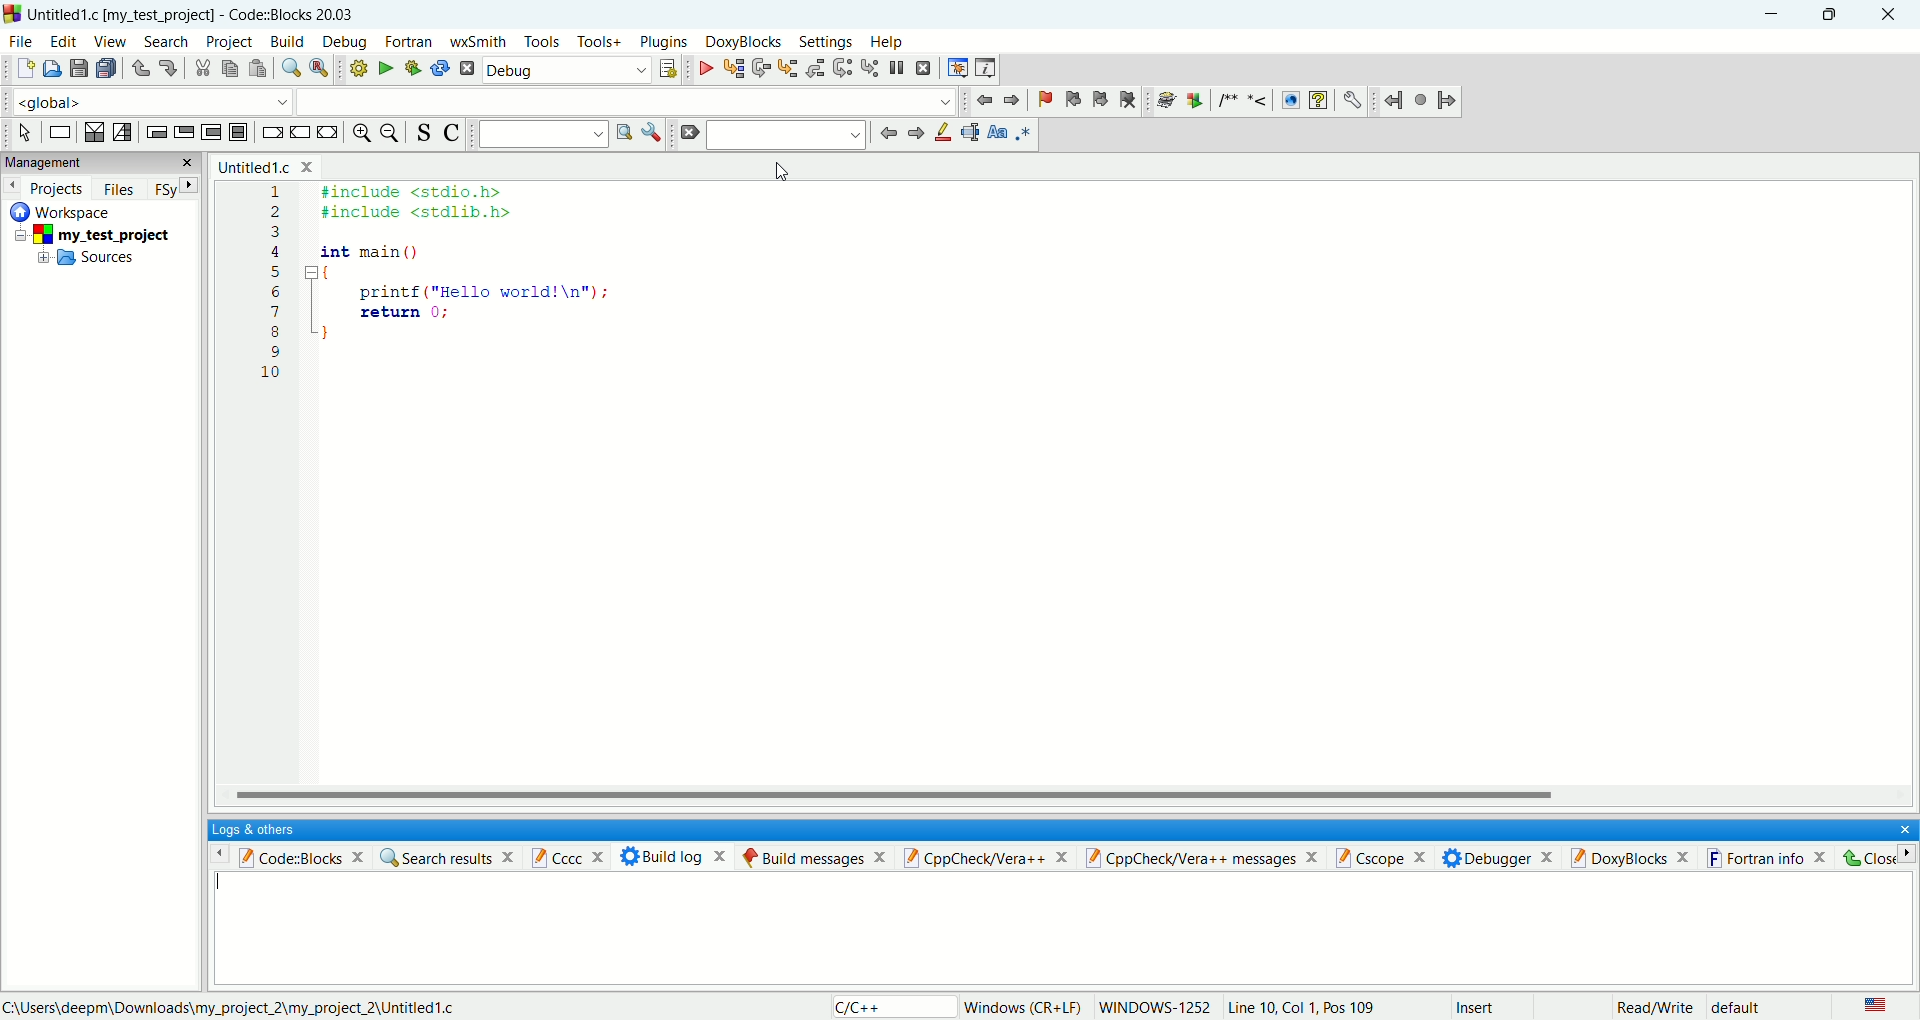 The height and width of the screenshot is (1020, 1920). I want to click on line numbers, so click(274, 294).